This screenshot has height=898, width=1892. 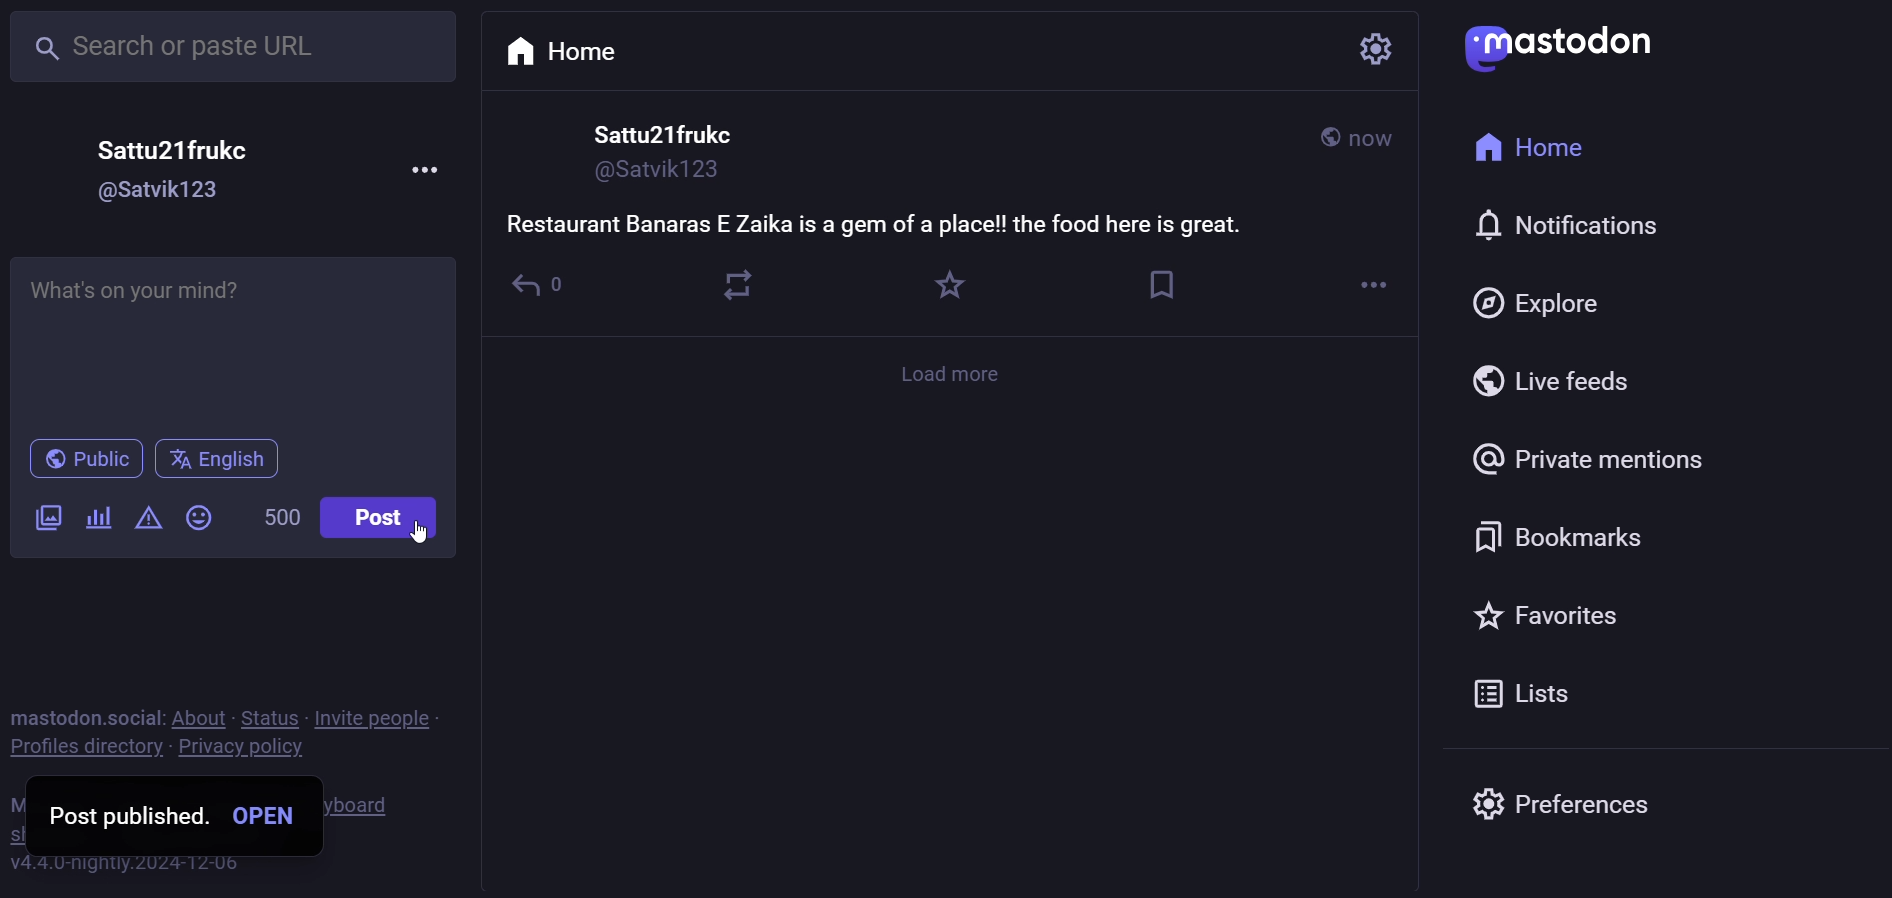 I want to click on Post, so click(x=378, y=518).